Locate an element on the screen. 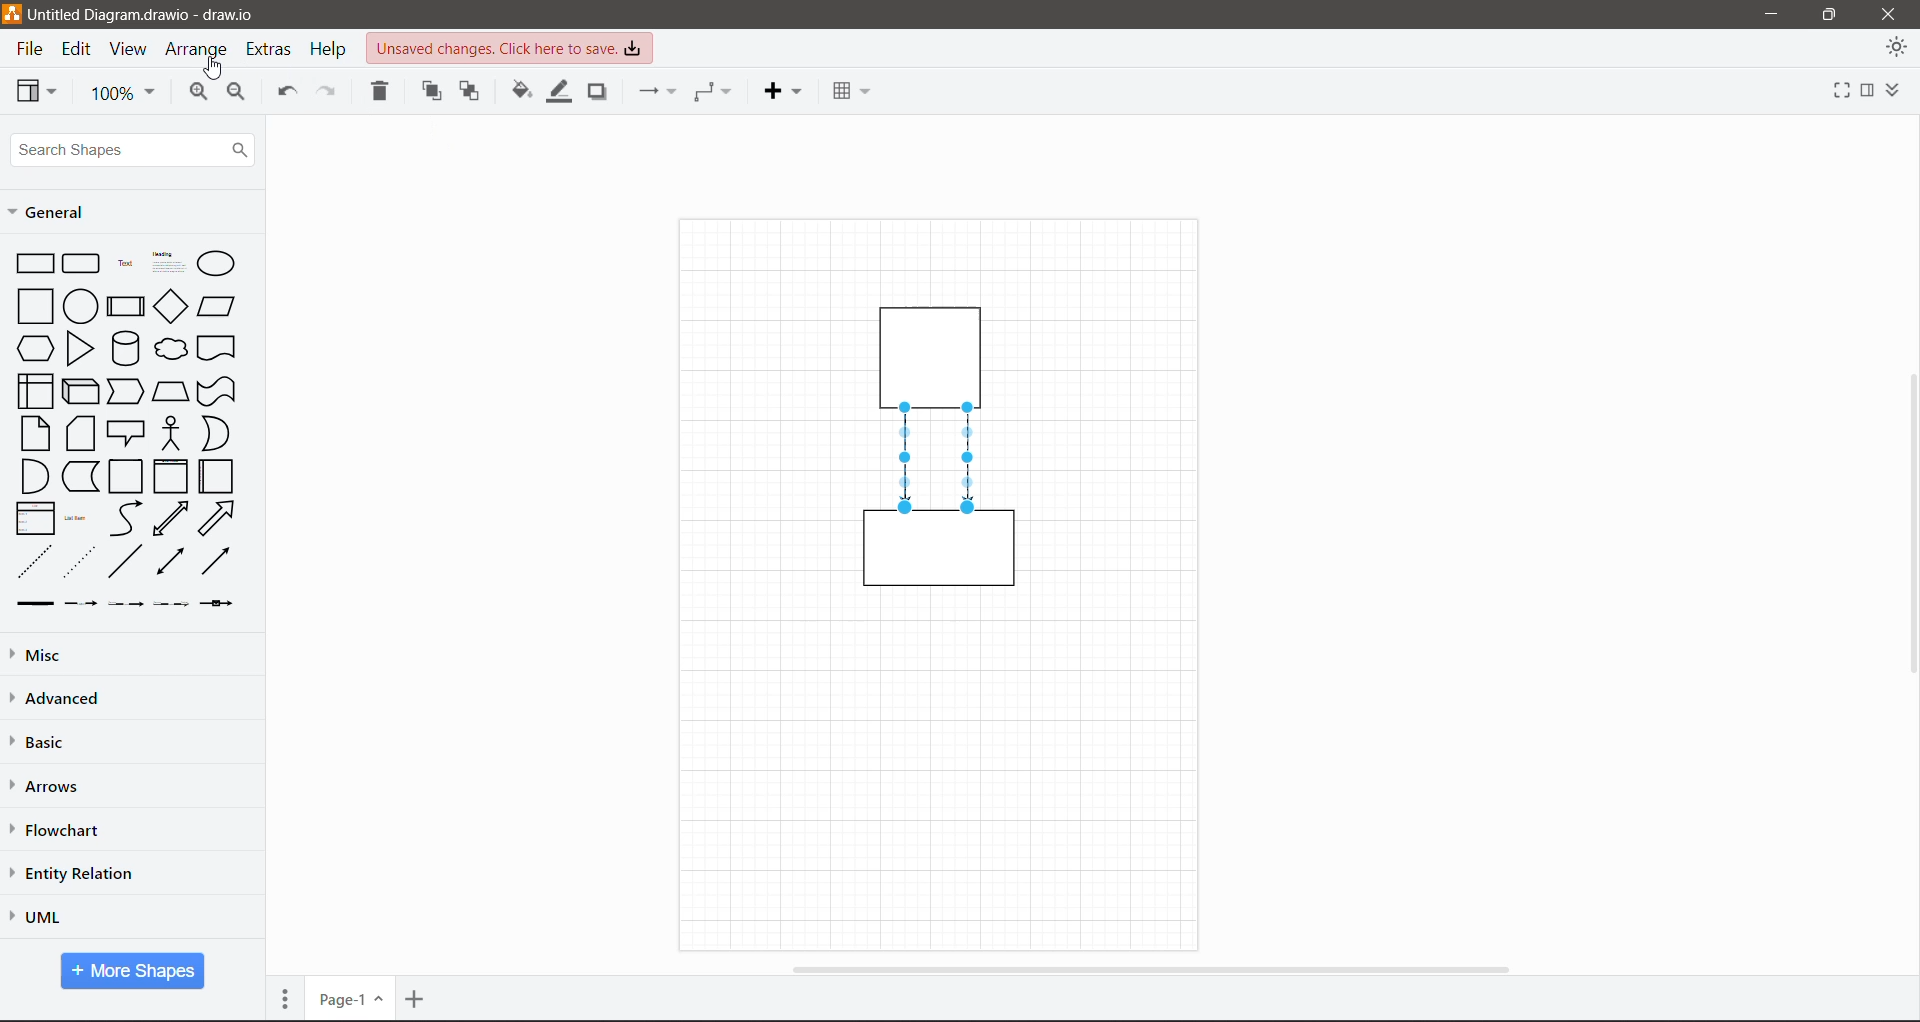  Textbox is located at coordinates (168, 262).